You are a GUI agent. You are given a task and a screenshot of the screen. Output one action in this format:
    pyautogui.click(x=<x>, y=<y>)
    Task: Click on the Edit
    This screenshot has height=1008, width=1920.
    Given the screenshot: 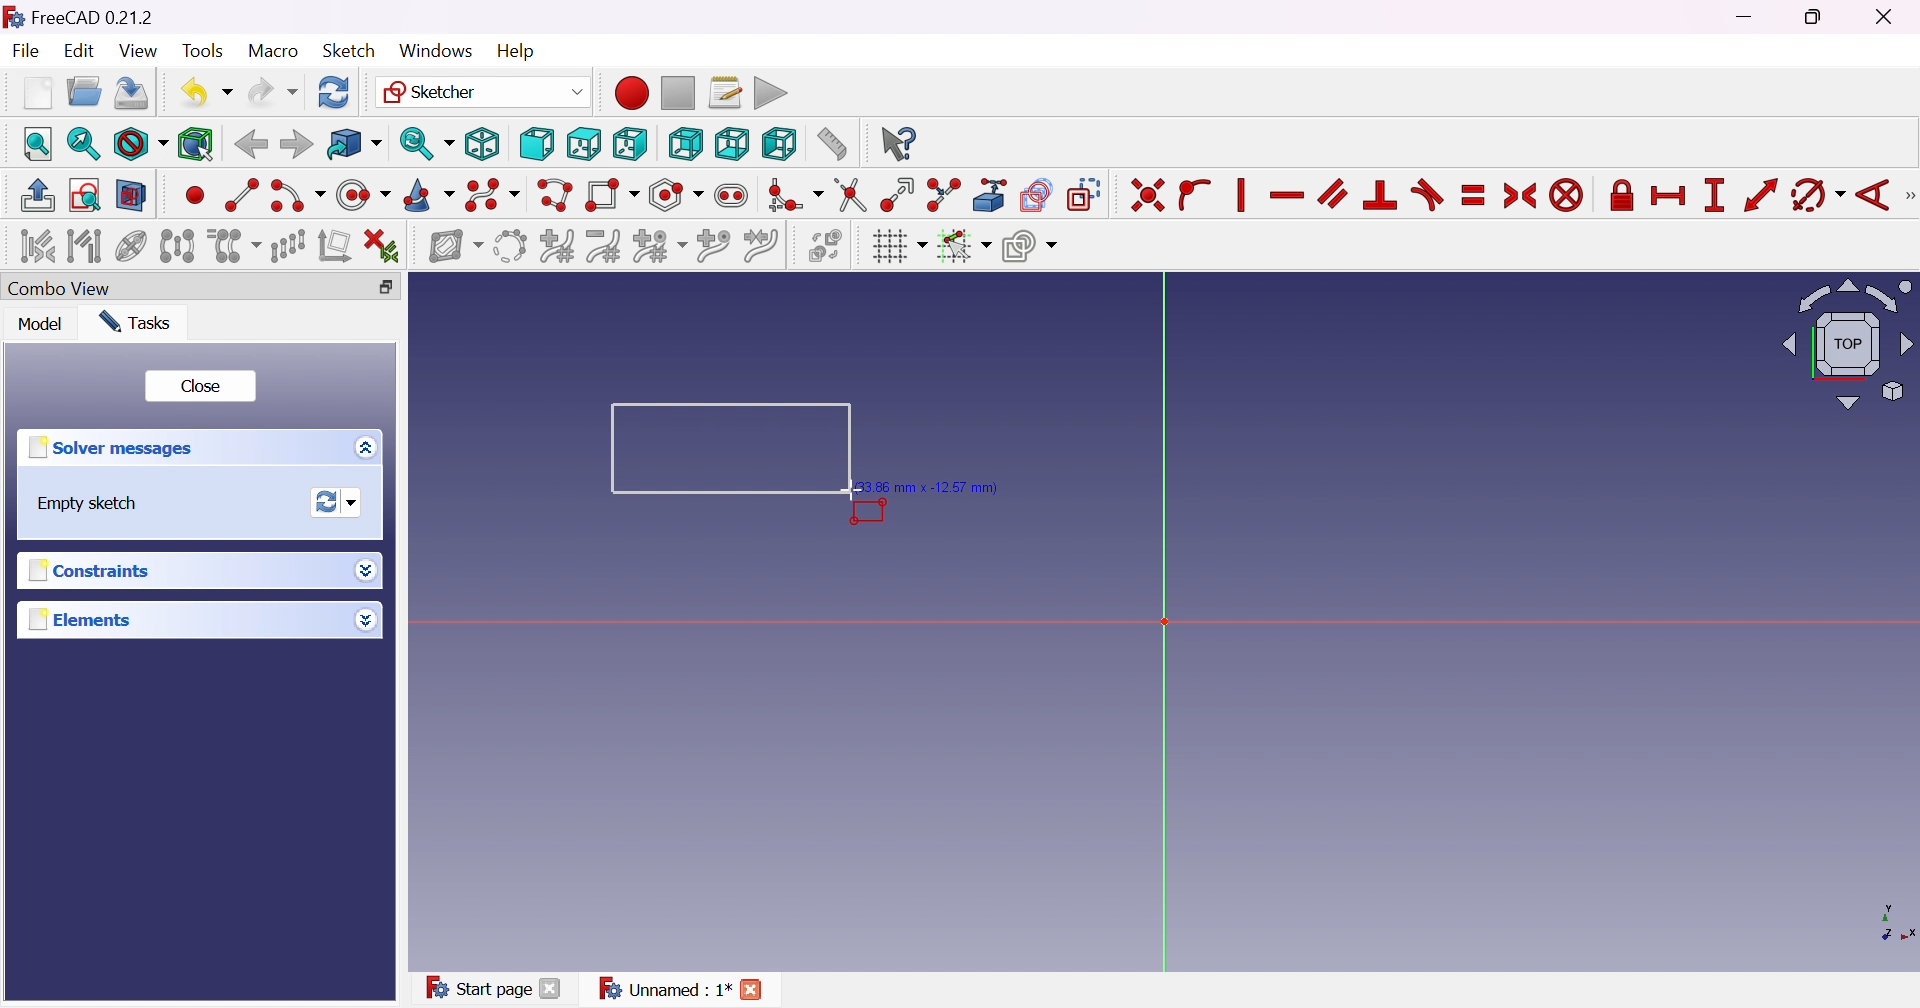 What is the action you would take?
    pyautogui.click(x=81, y=52)
    